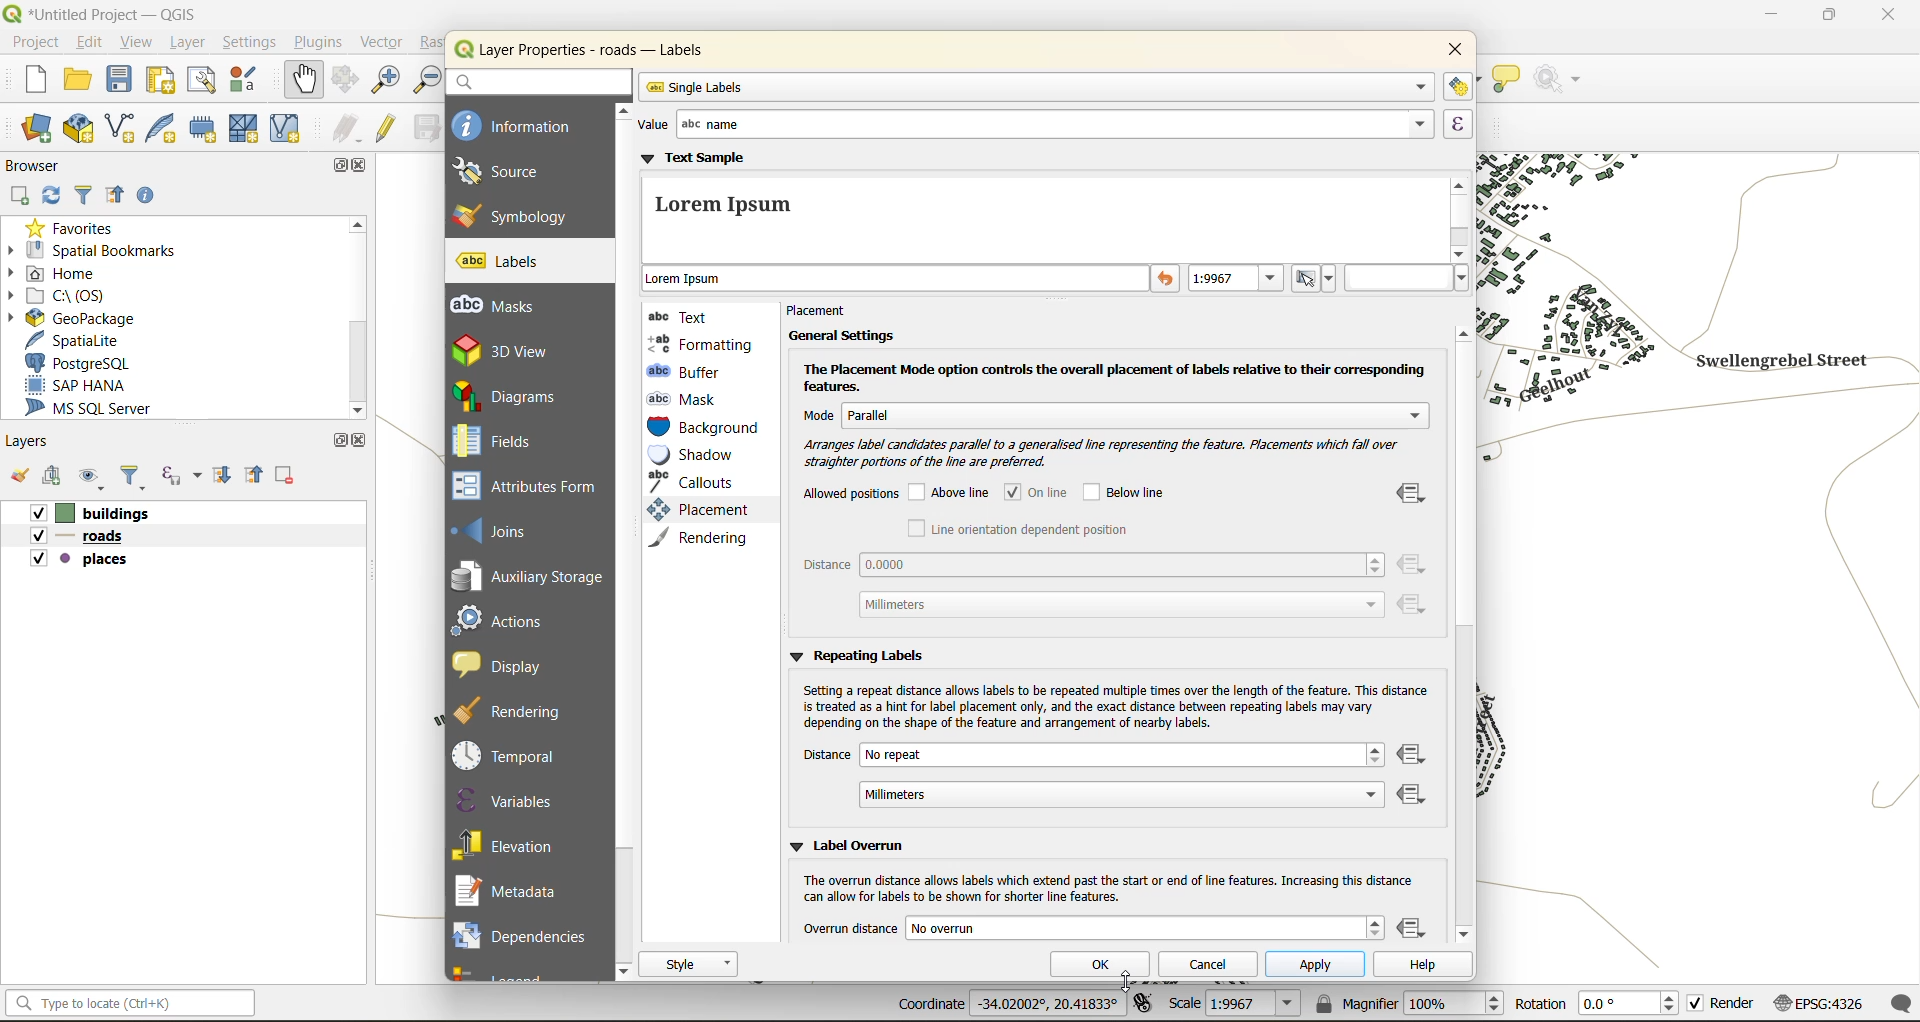 This screenshot has width=1920, height=1022. I want to click on filter by expression, so click(181, 476).